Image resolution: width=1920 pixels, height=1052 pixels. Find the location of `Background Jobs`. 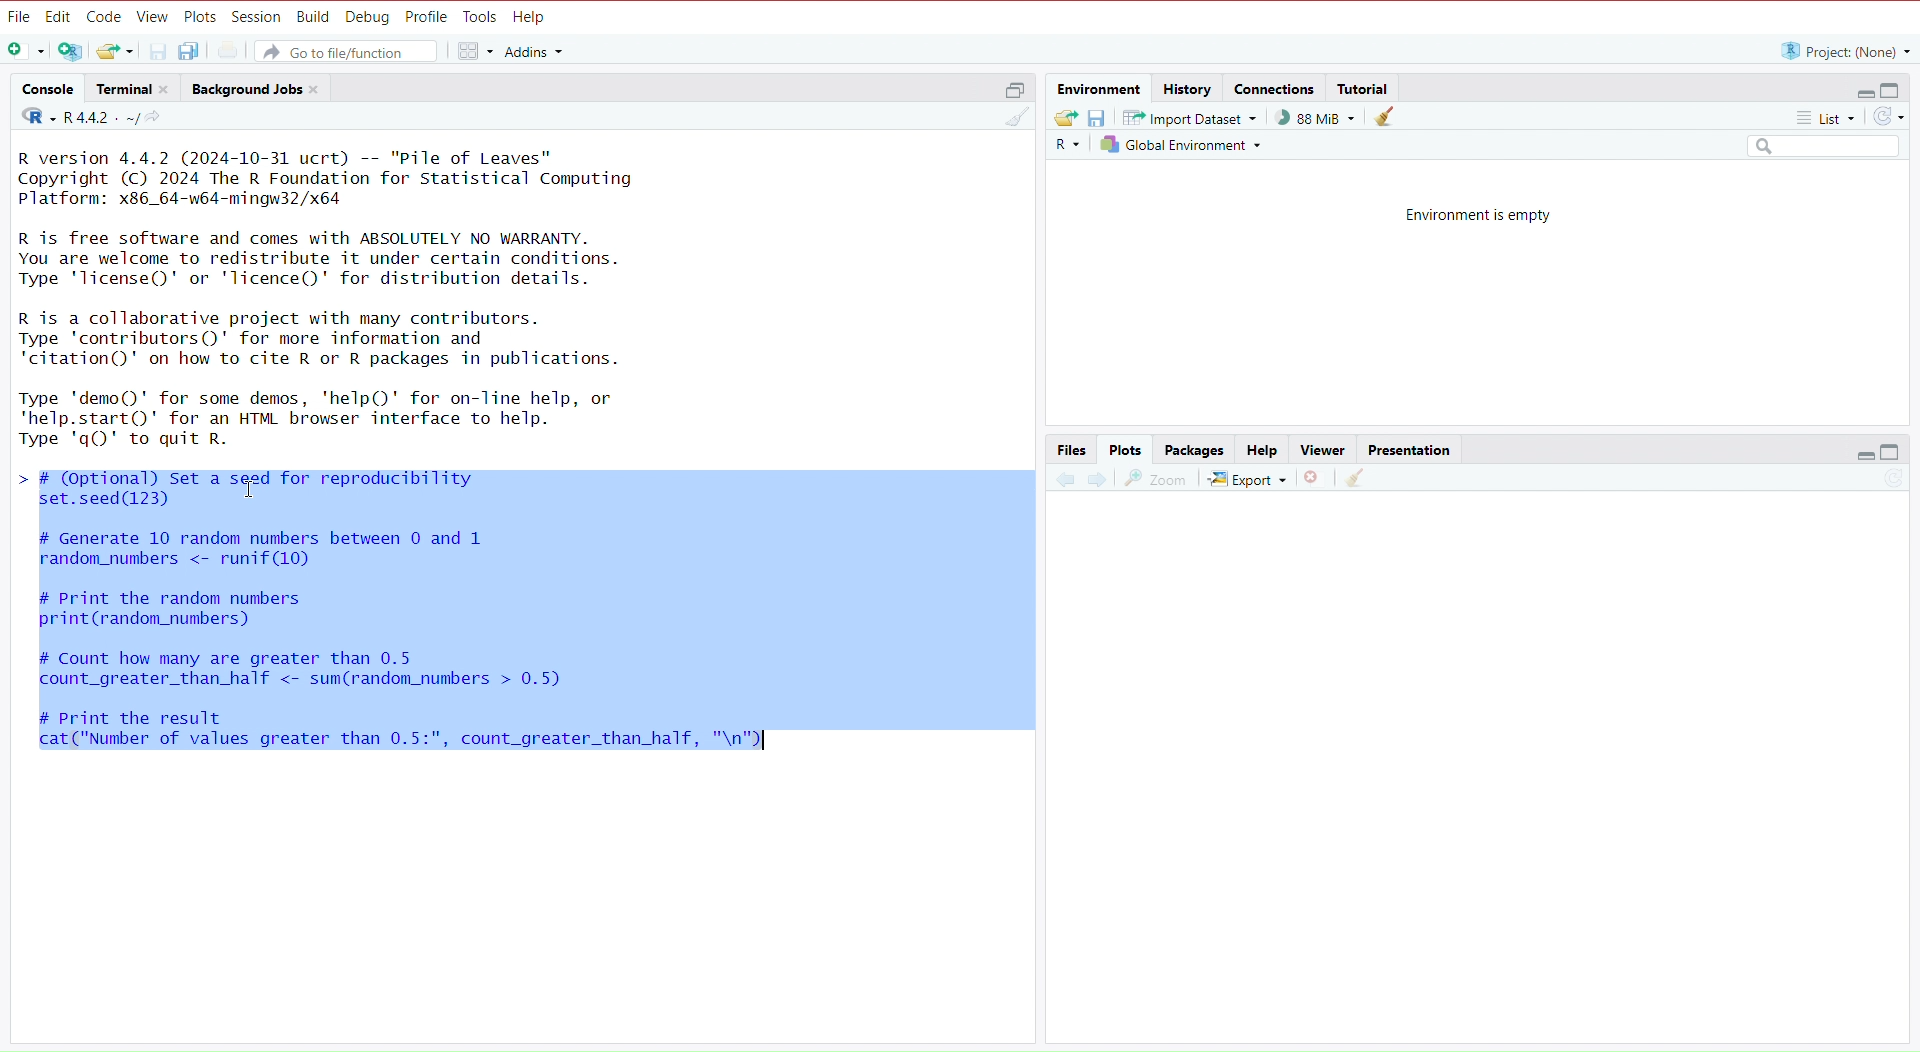

Background Jobs is located at coordinates (255, 87).